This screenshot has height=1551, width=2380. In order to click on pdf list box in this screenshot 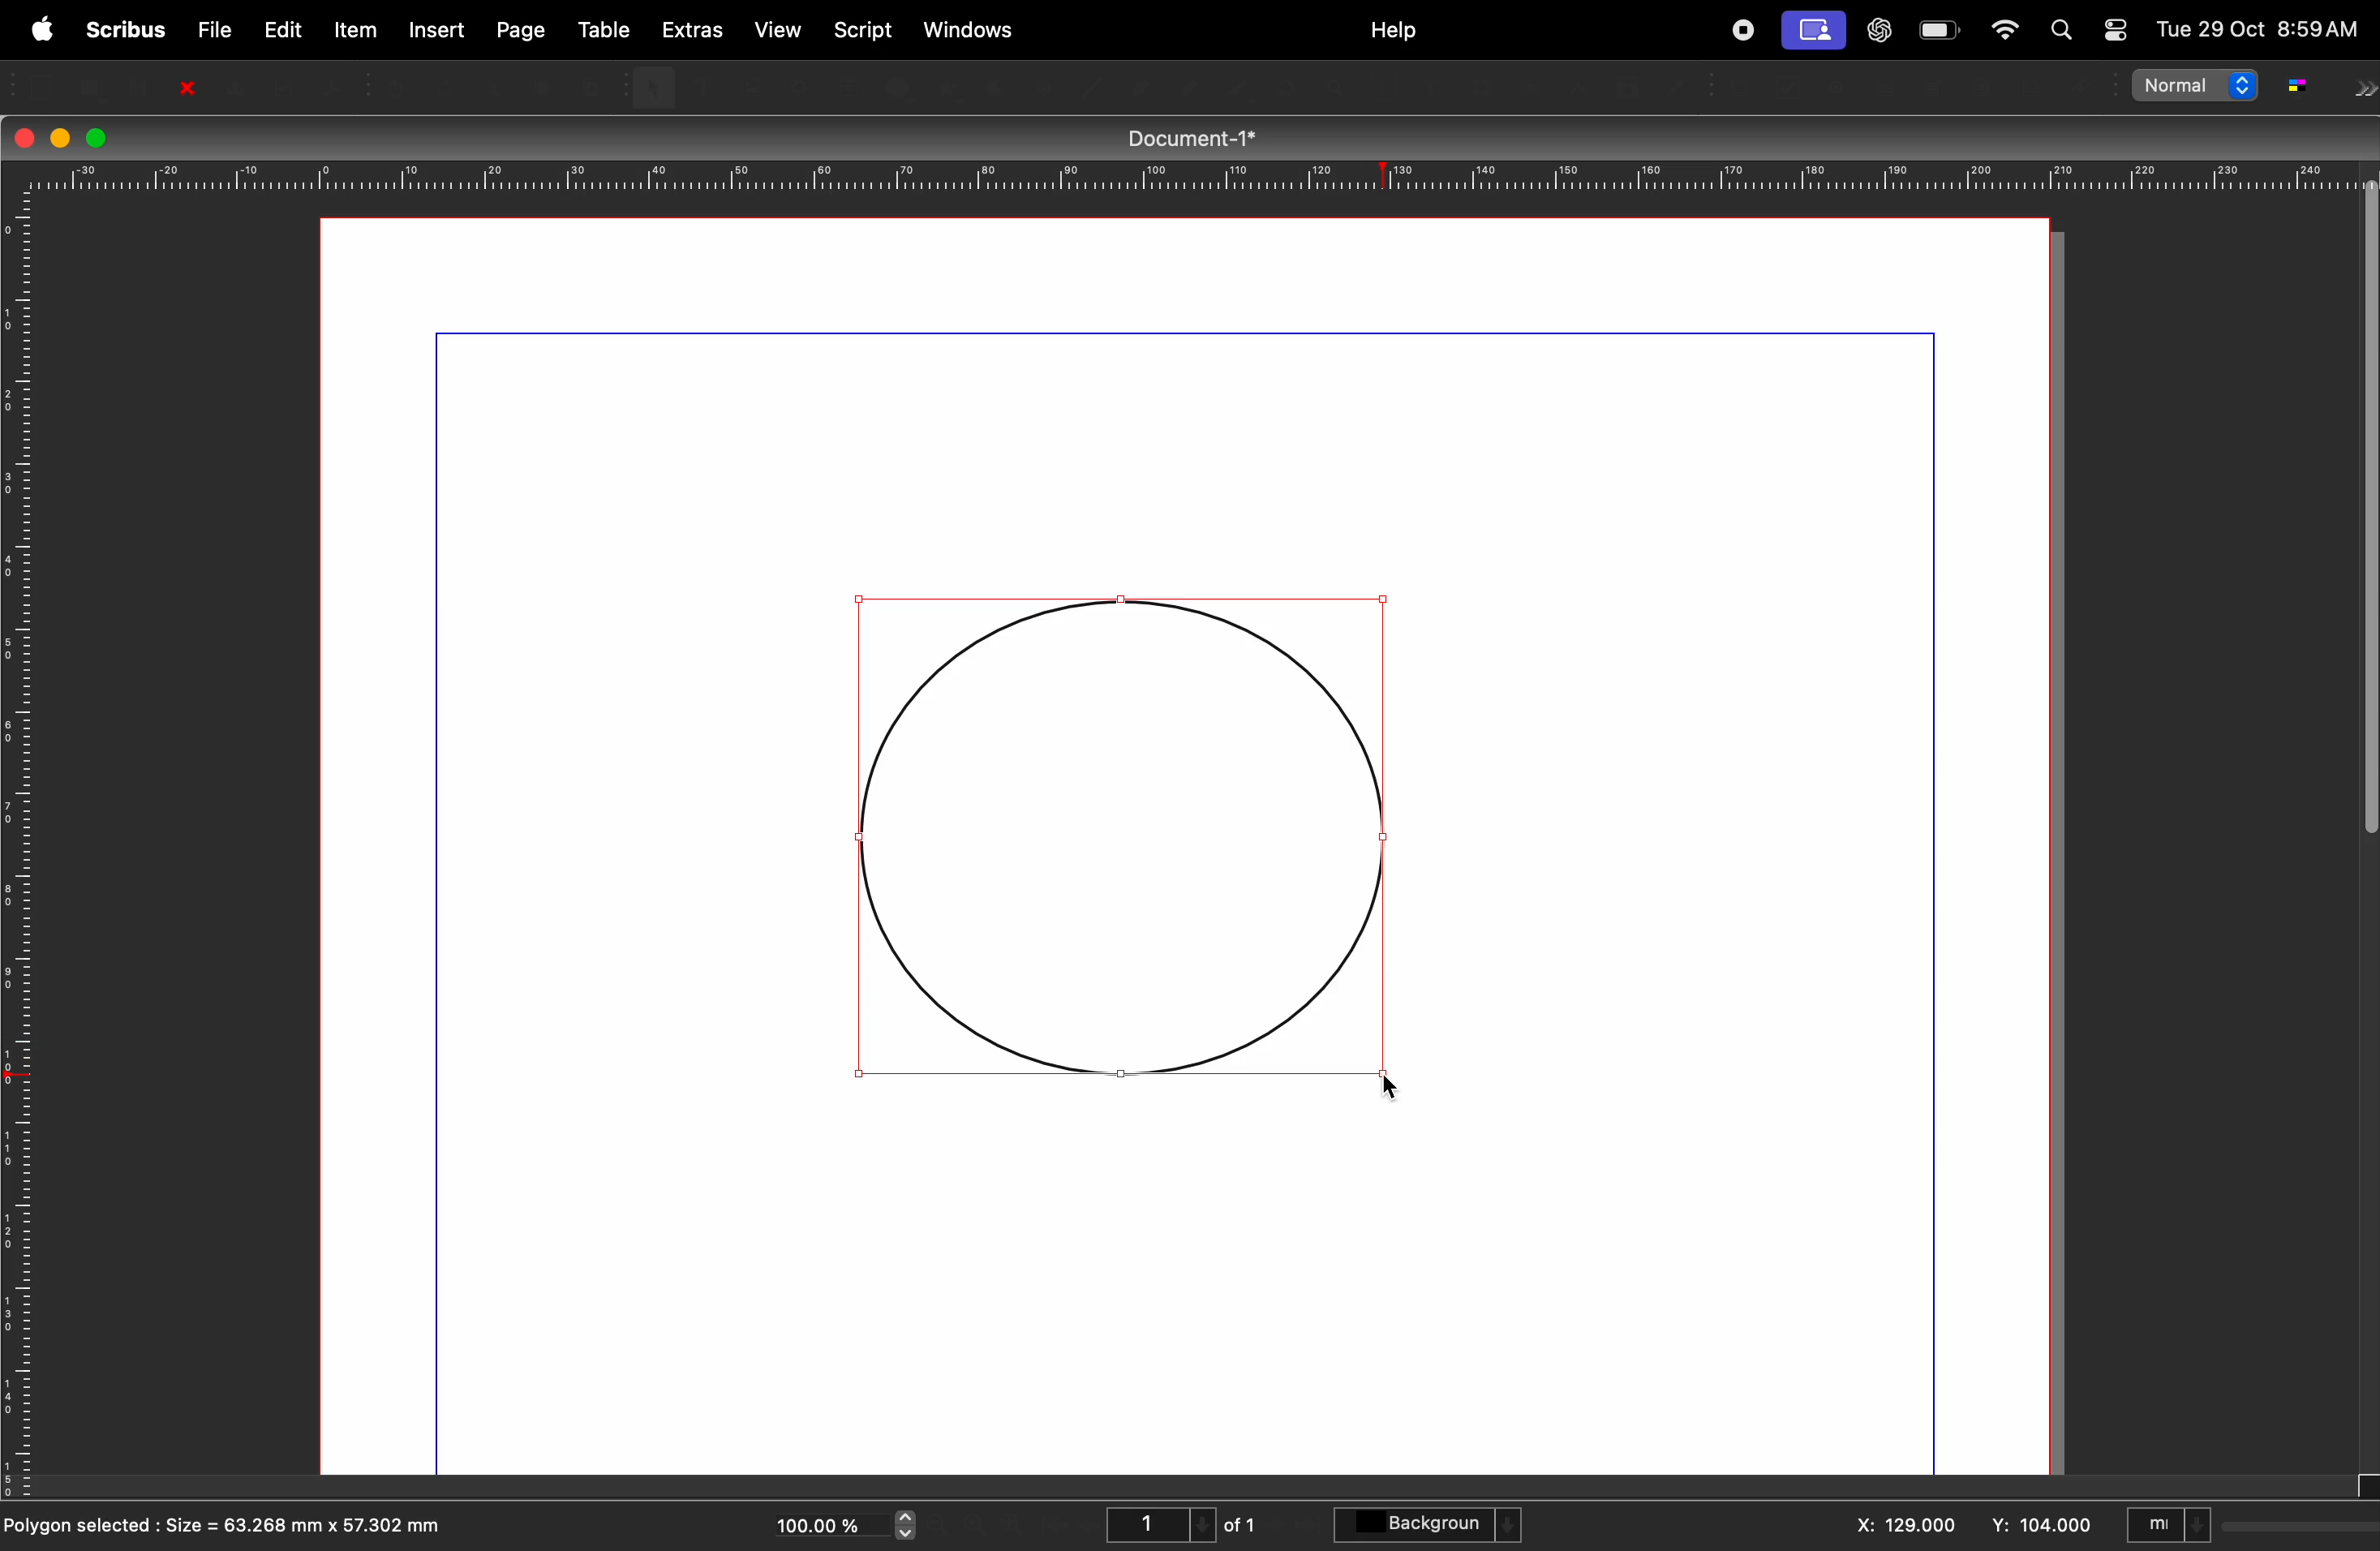, I will do `click(1982, 87)`.